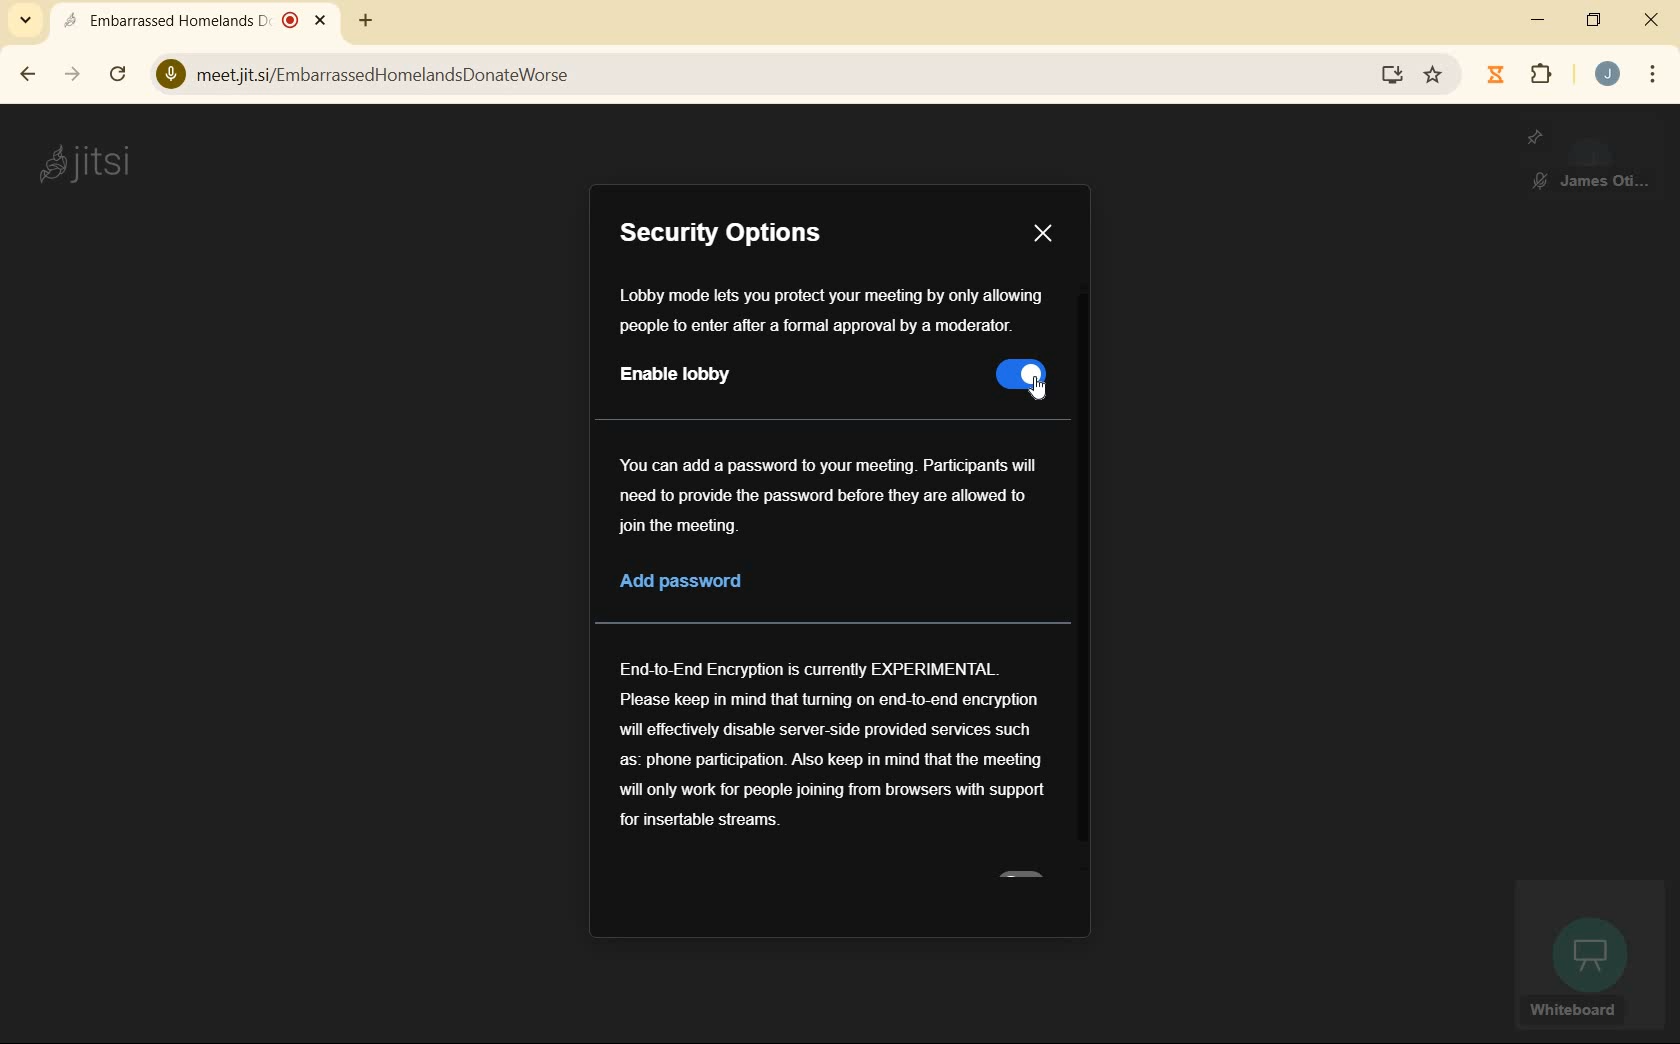  I want to click on View Site information, so click(169, 74).